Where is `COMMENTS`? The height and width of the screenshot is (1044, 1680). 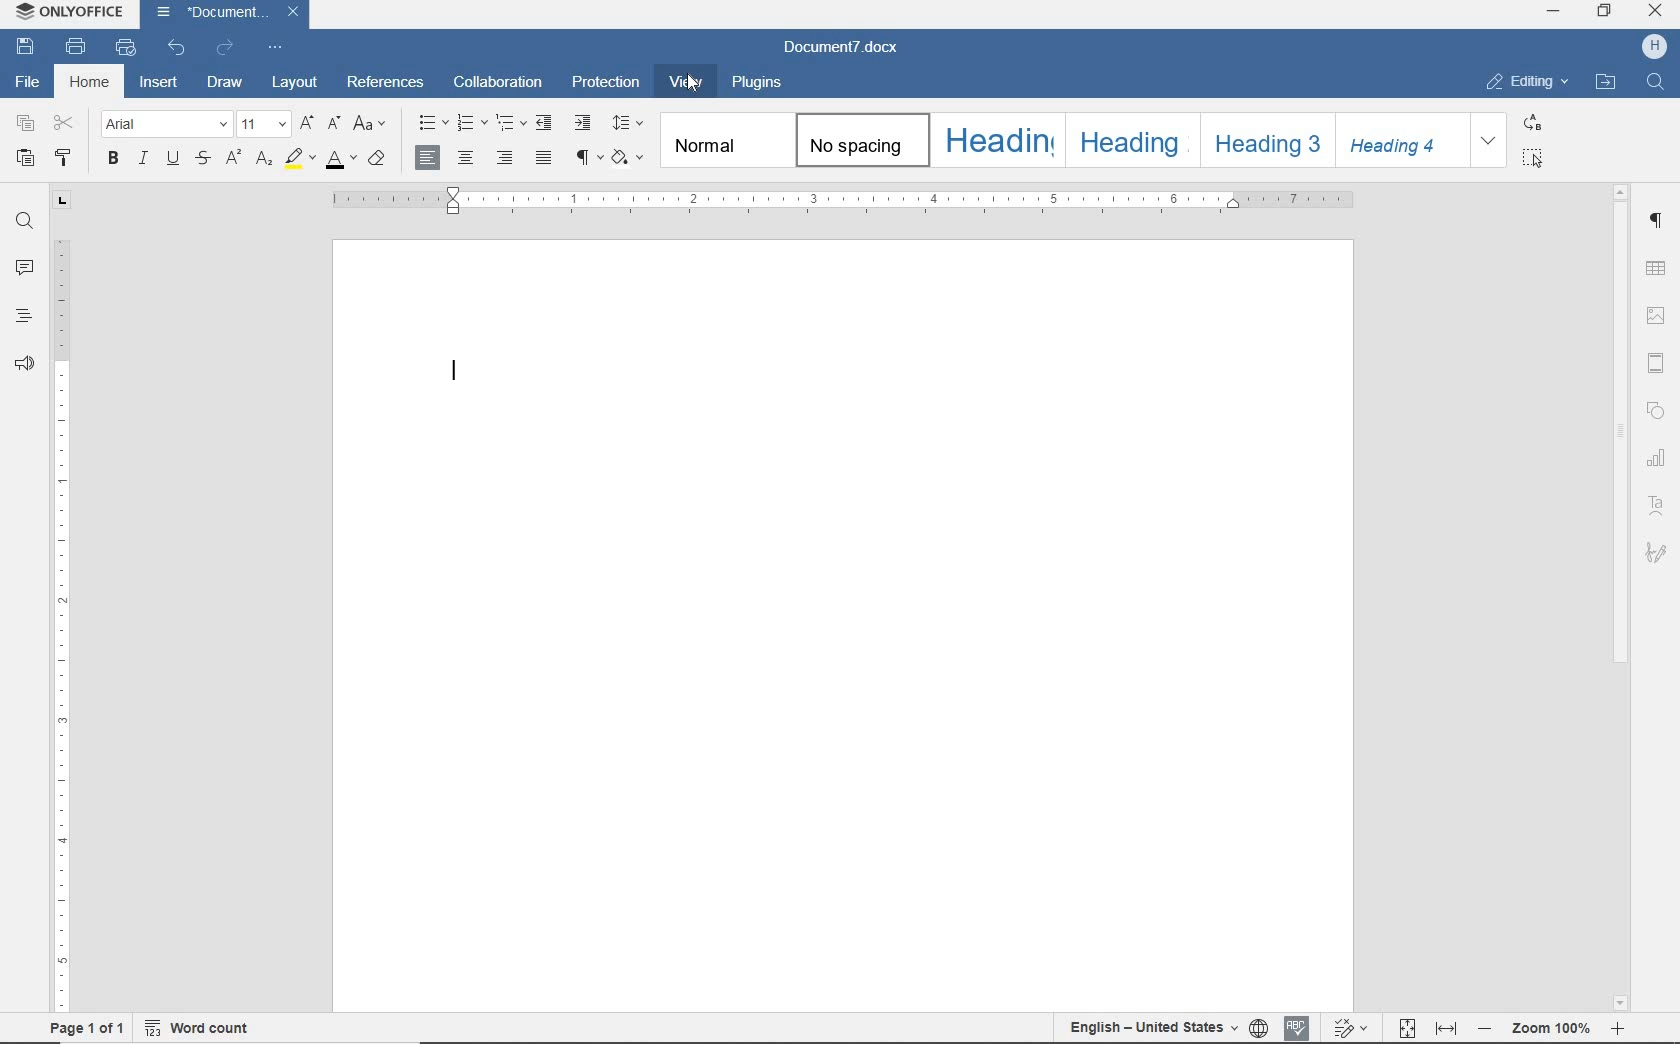 COMMENTS is located at coordinates (23, 266).